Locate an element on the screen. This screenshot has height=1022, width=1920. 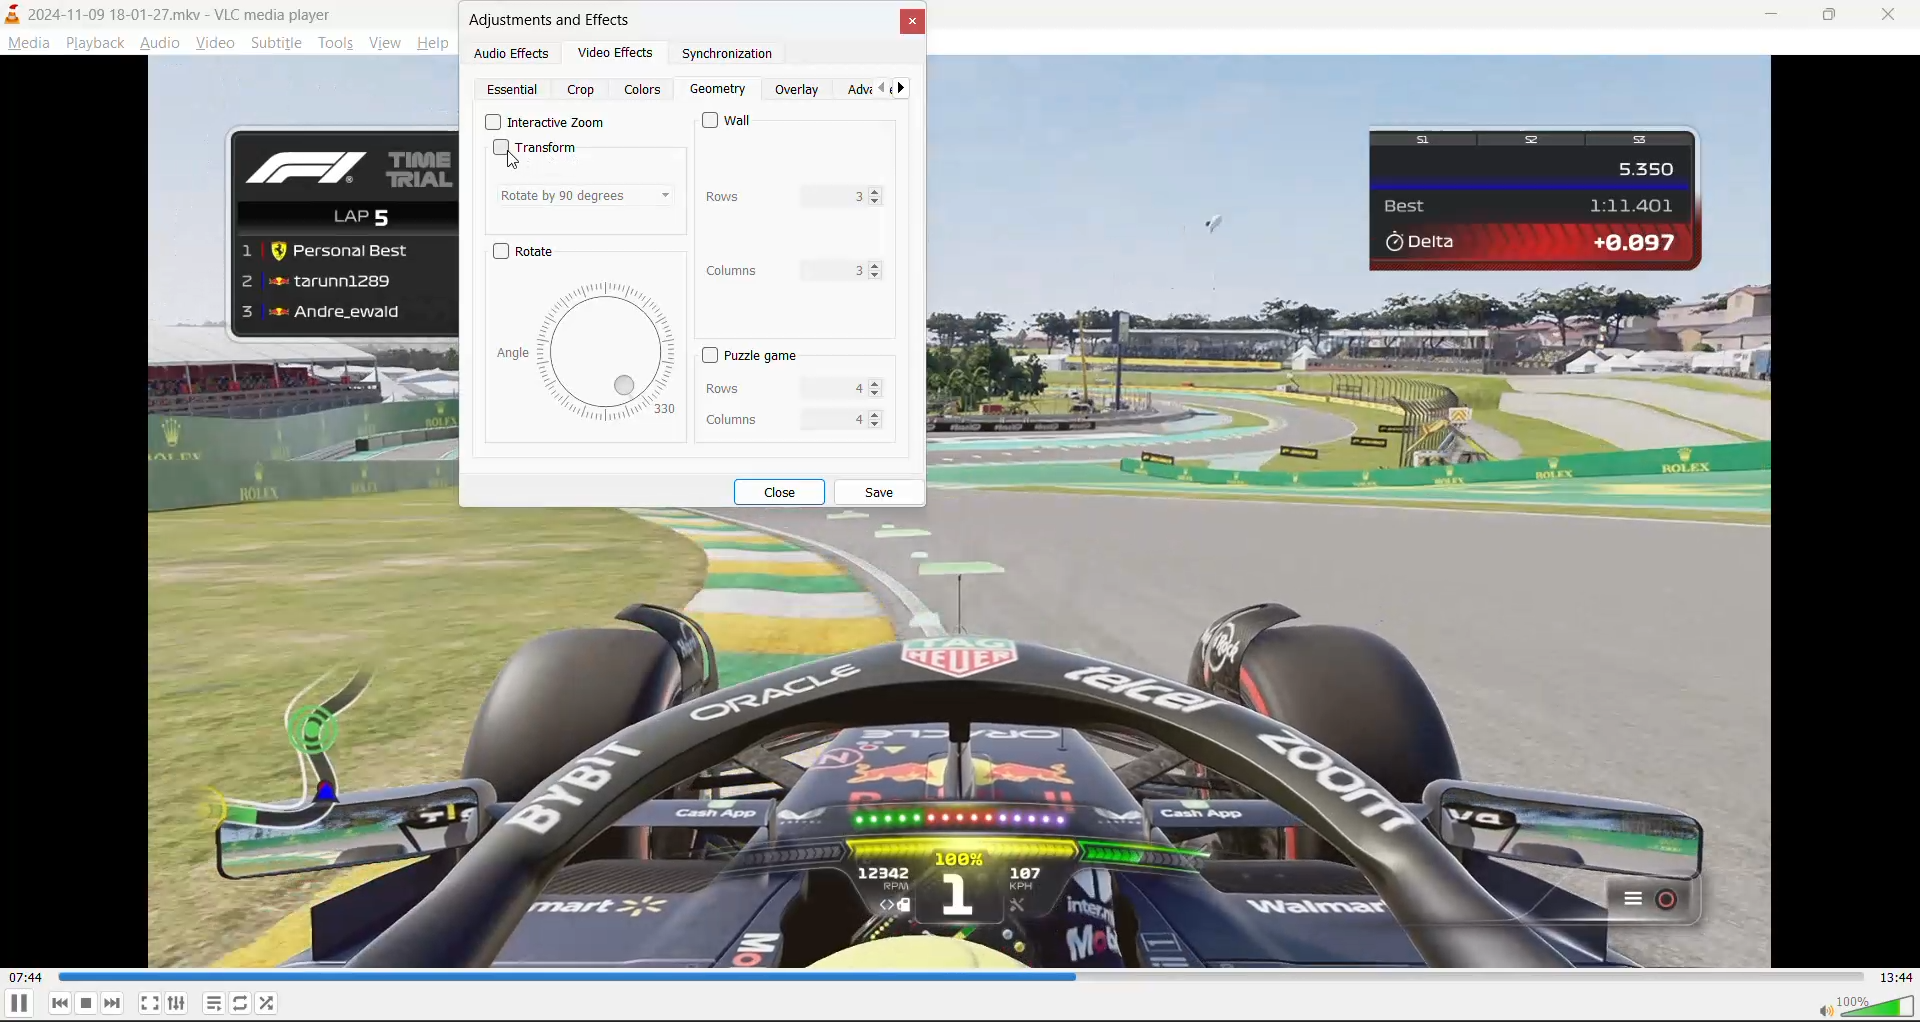
wall is located at coordinates (730, 123).